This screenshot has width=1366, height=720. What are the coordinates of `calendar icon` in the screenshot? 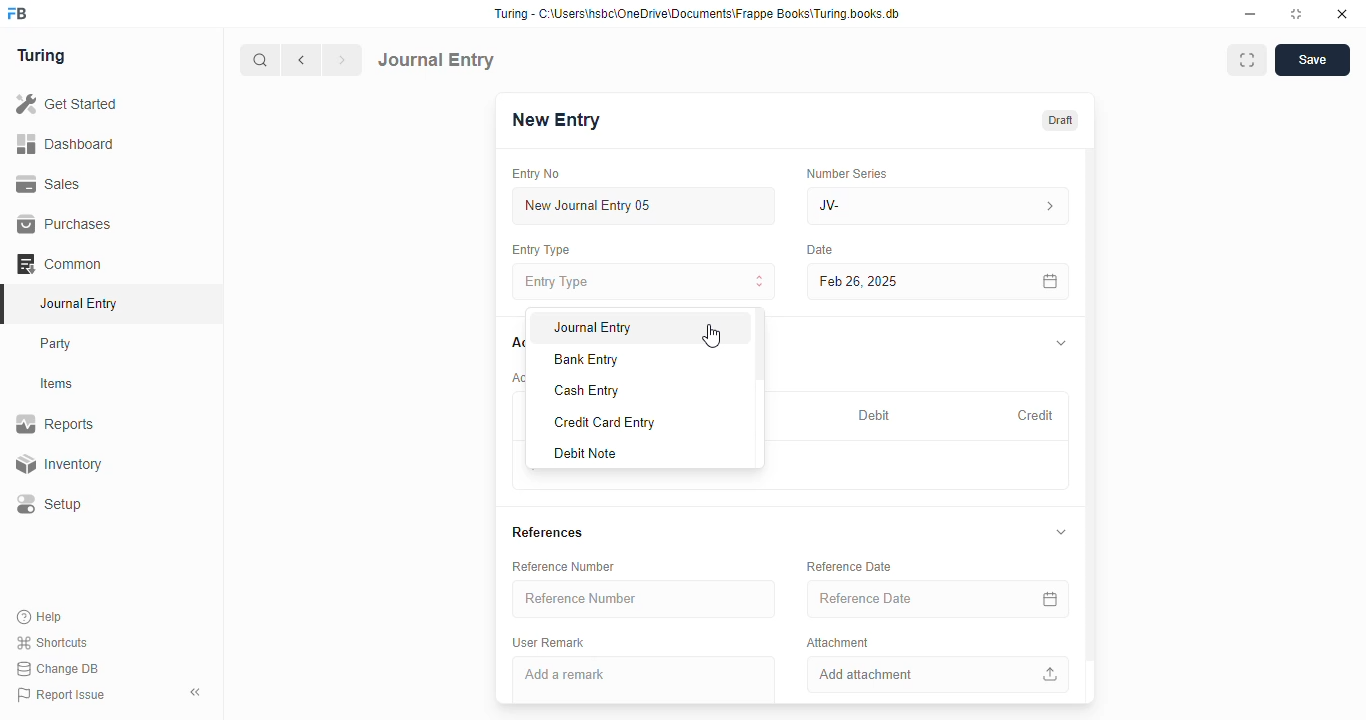 It's located at (1049, 281).